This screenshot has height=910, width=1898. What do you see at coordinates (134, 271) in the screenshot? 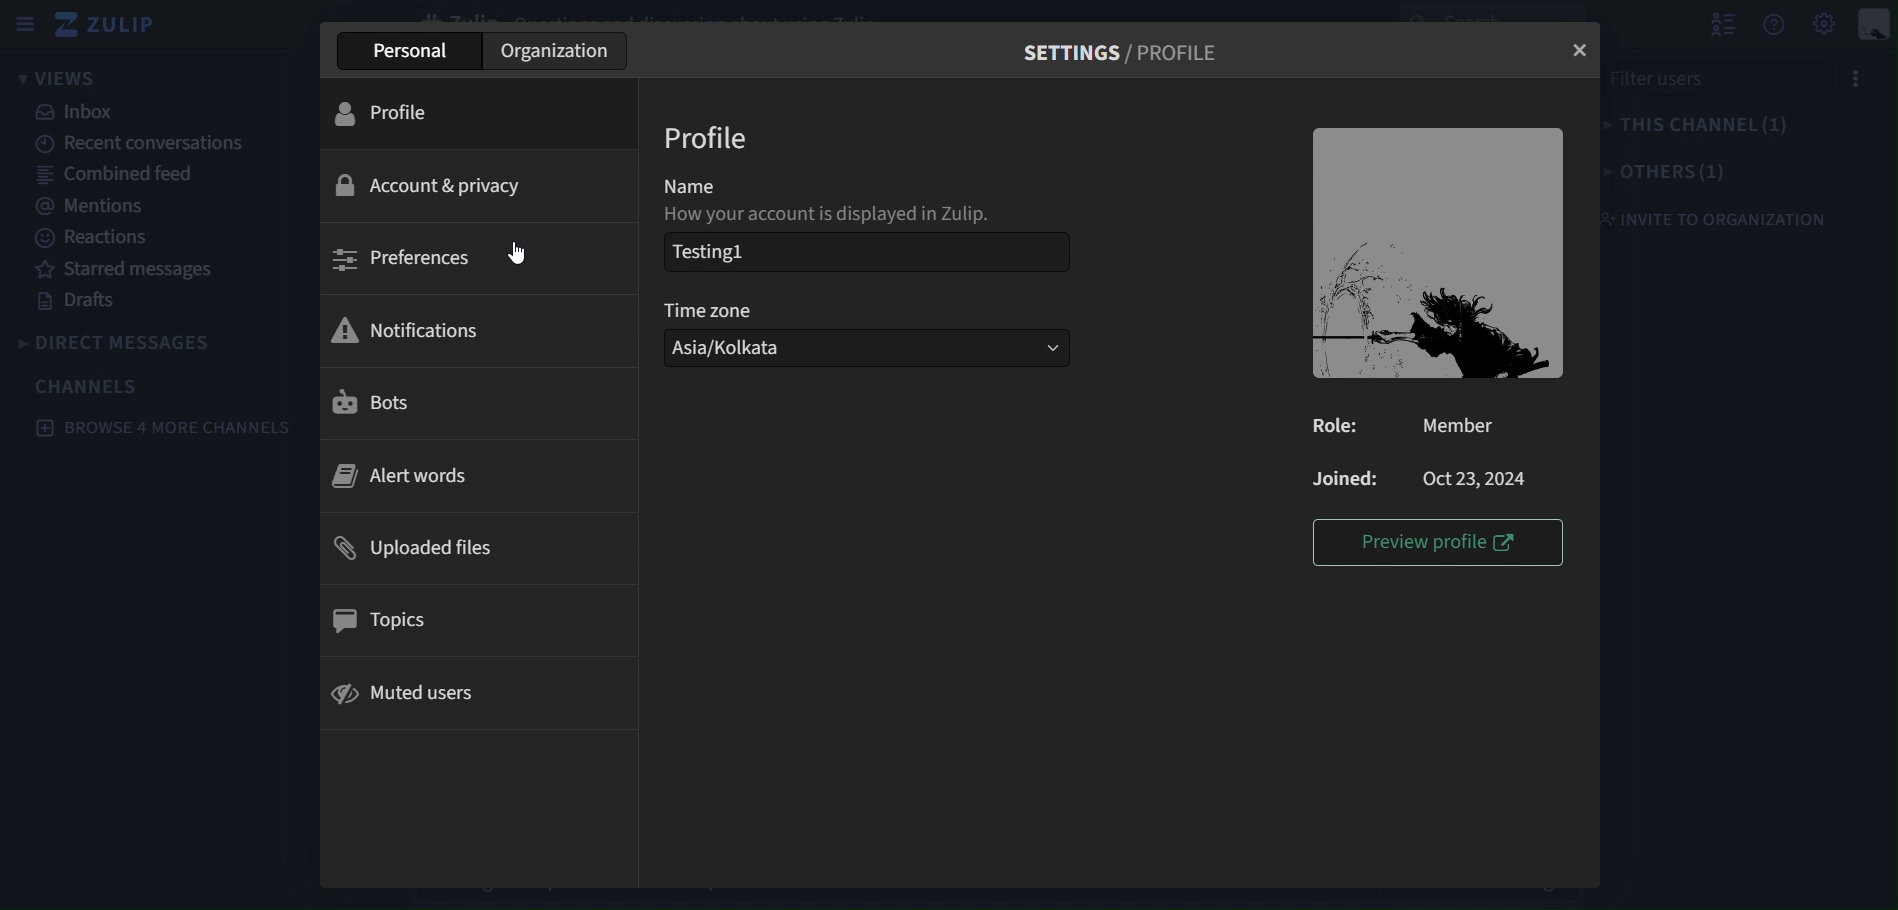
I see `starred messages` at bounding box center [134, 271].